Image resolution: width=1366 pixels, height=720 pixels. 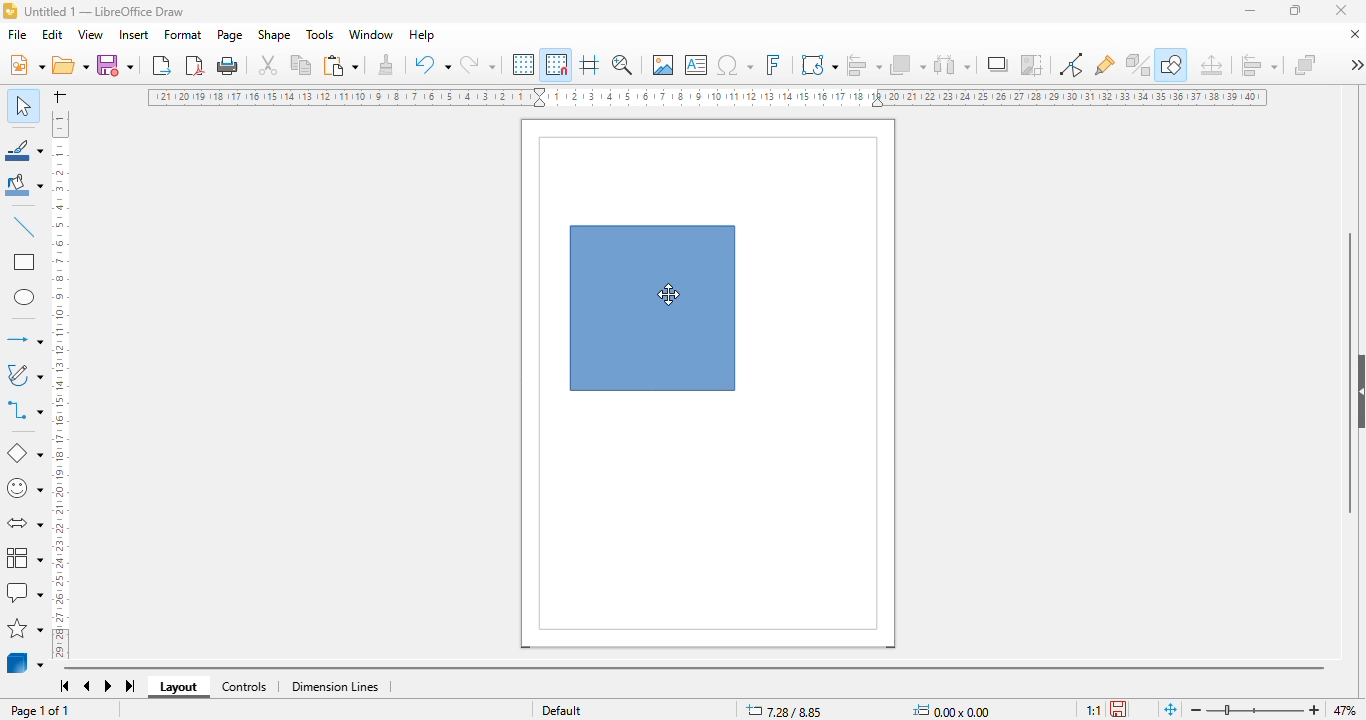 What do you see at coordinates (1259, 65) in the screenshot?
I see `align objects` at bounding box center [1259, 65].